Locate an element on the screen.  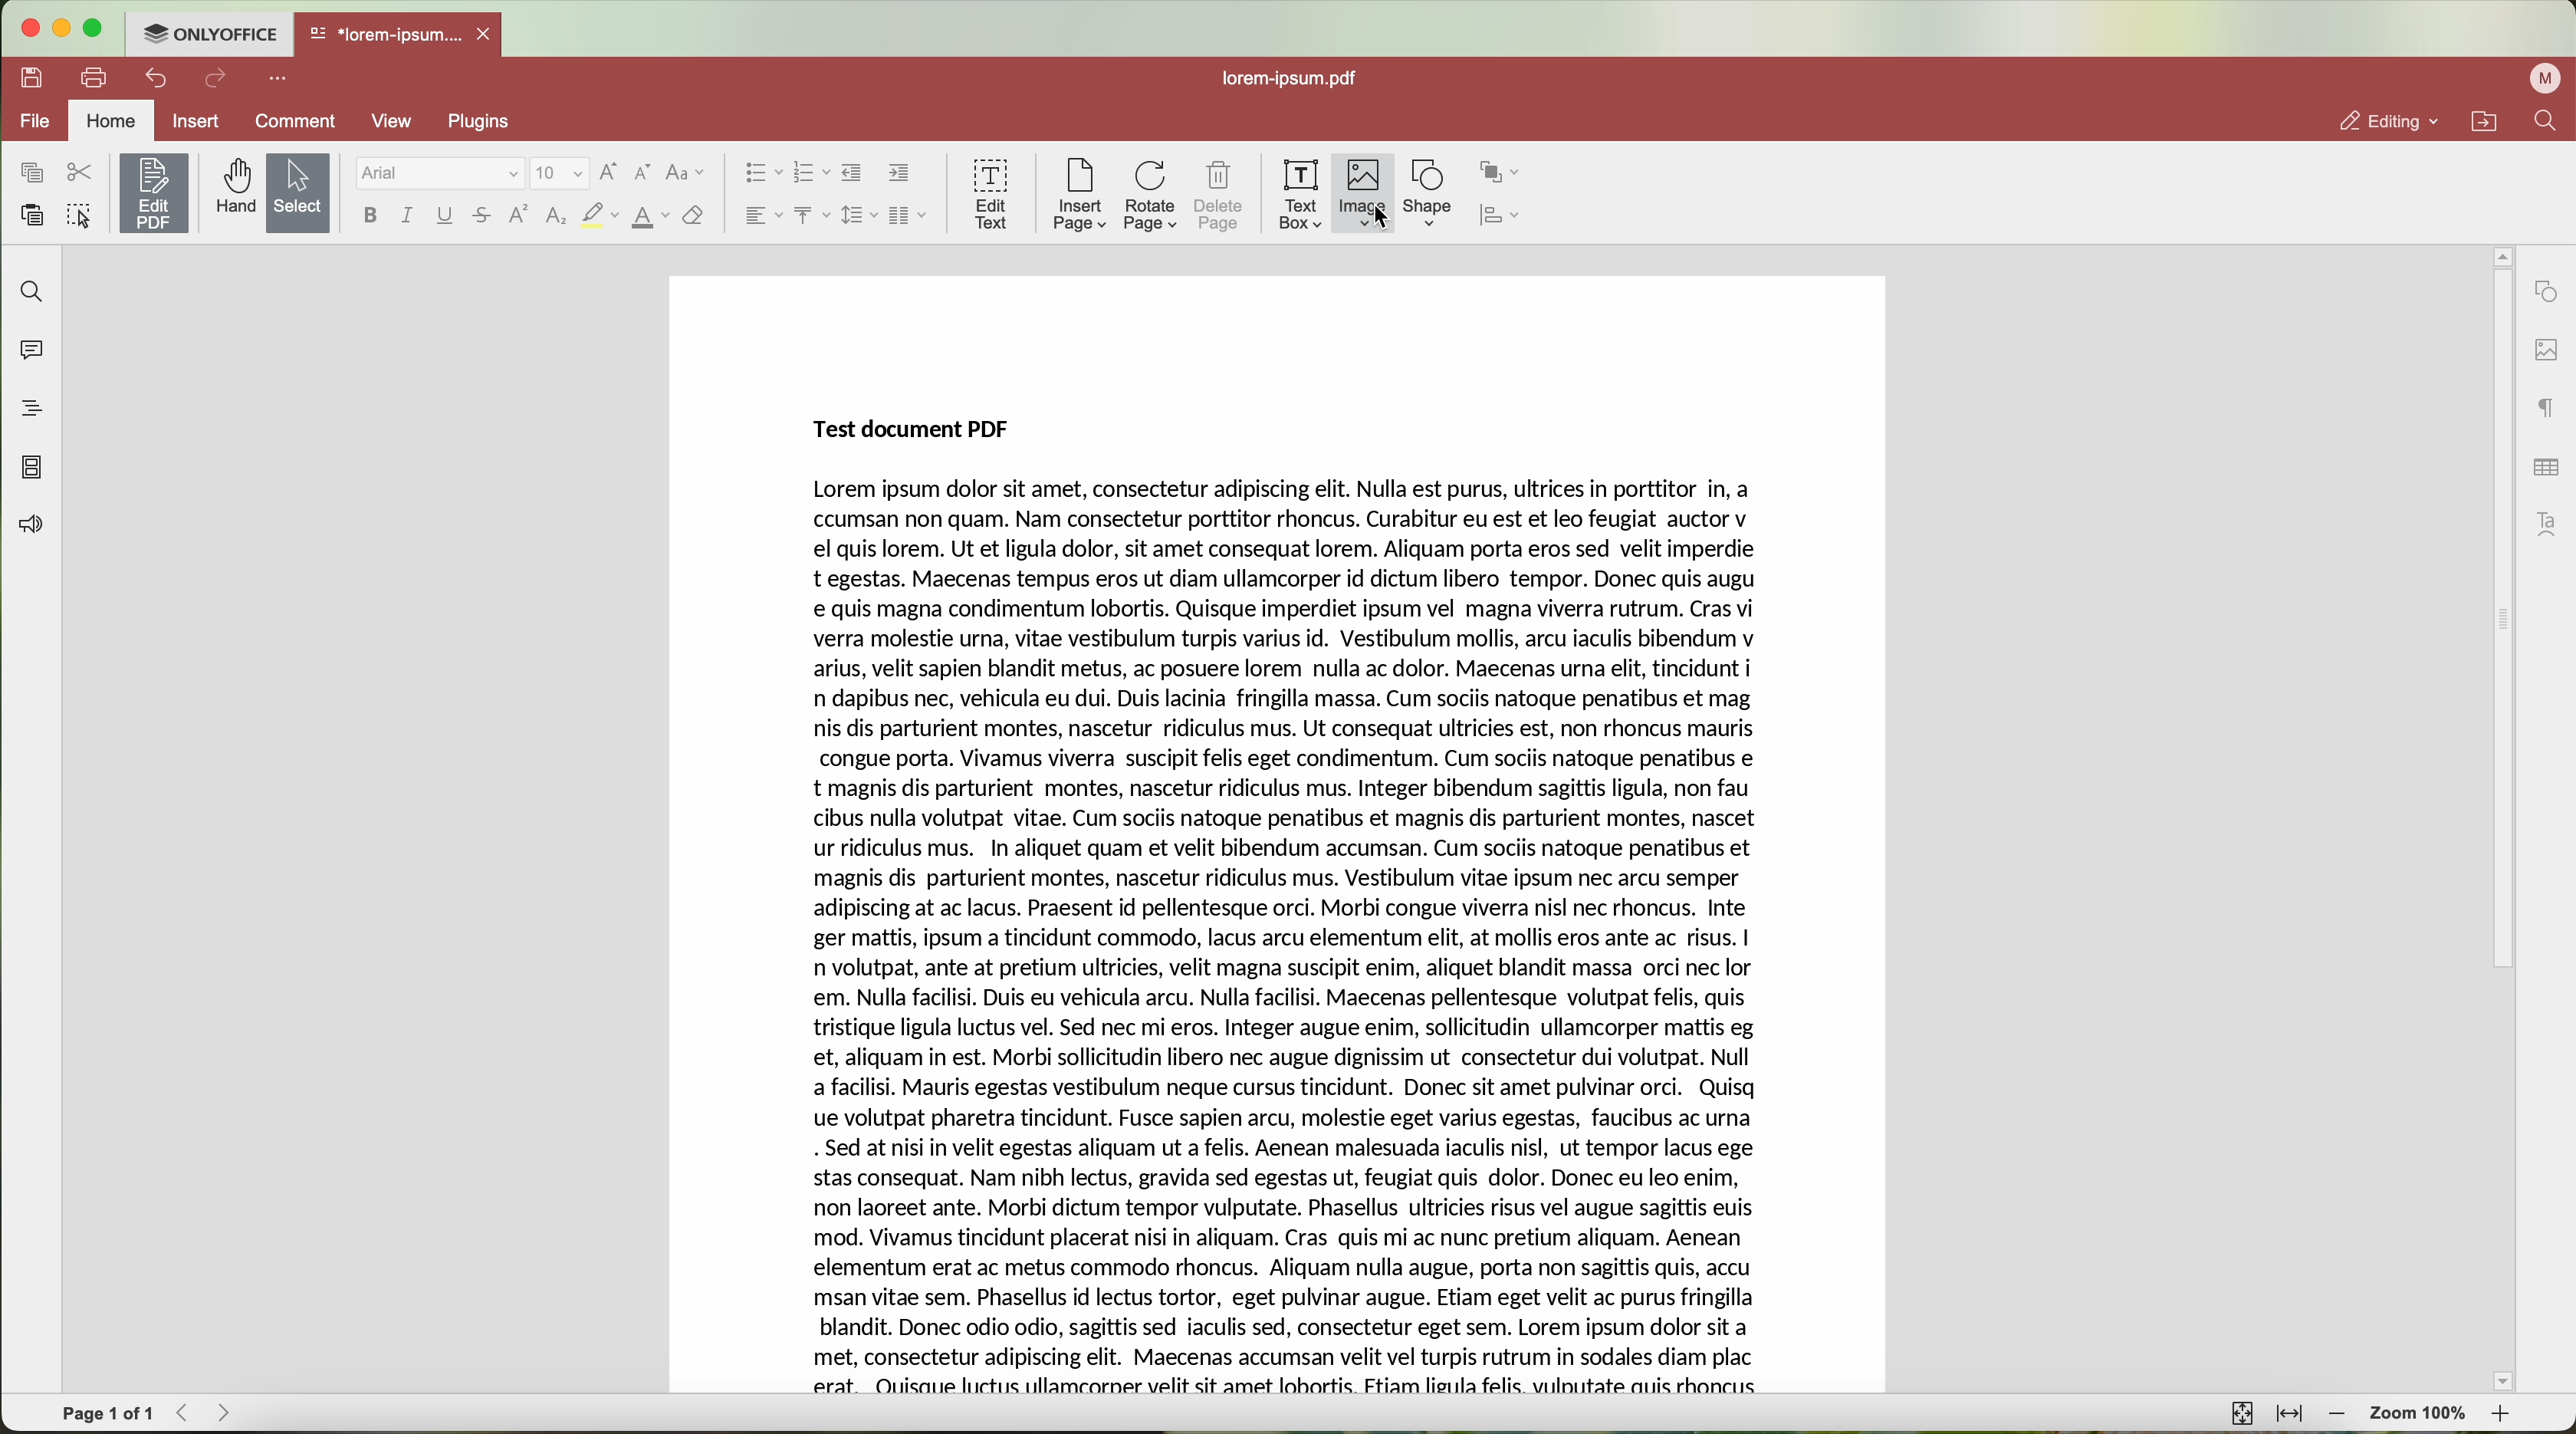
text box is located at coordinates (1301, 195).